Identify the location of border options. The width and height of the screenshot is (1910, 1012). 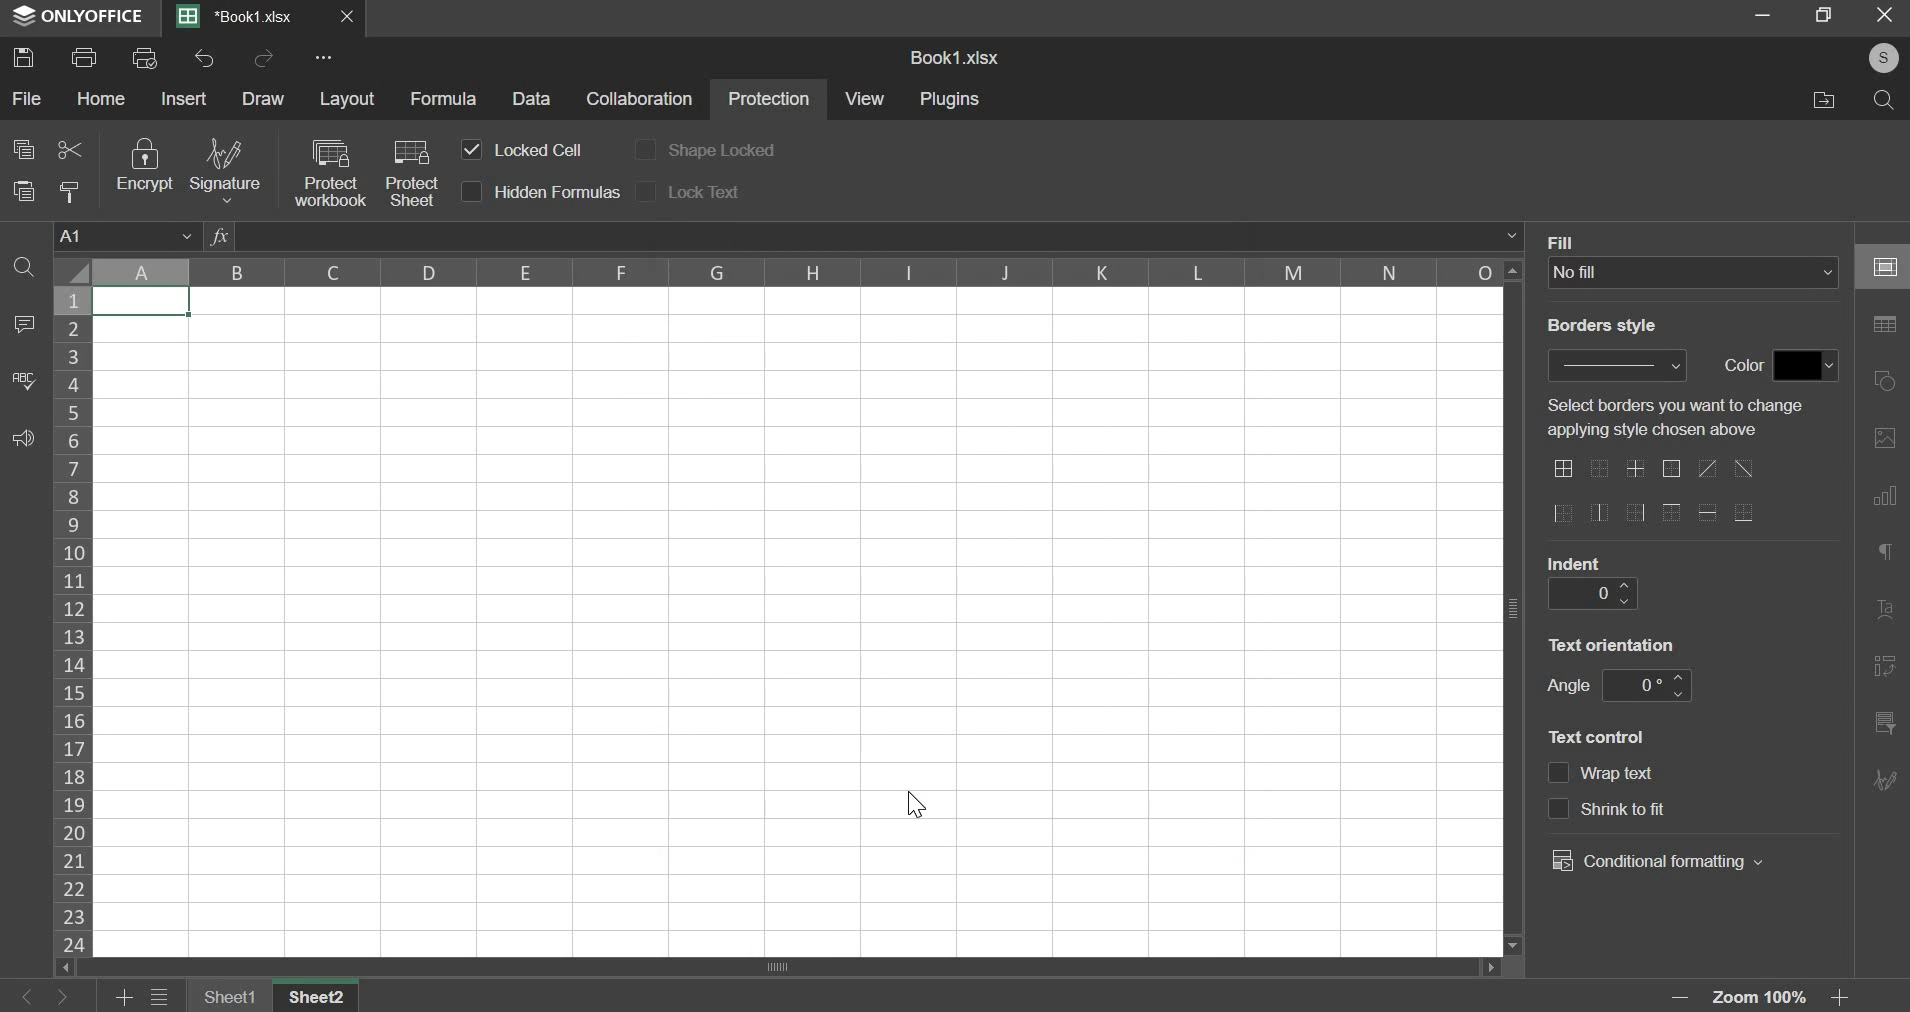
(1743, 513).